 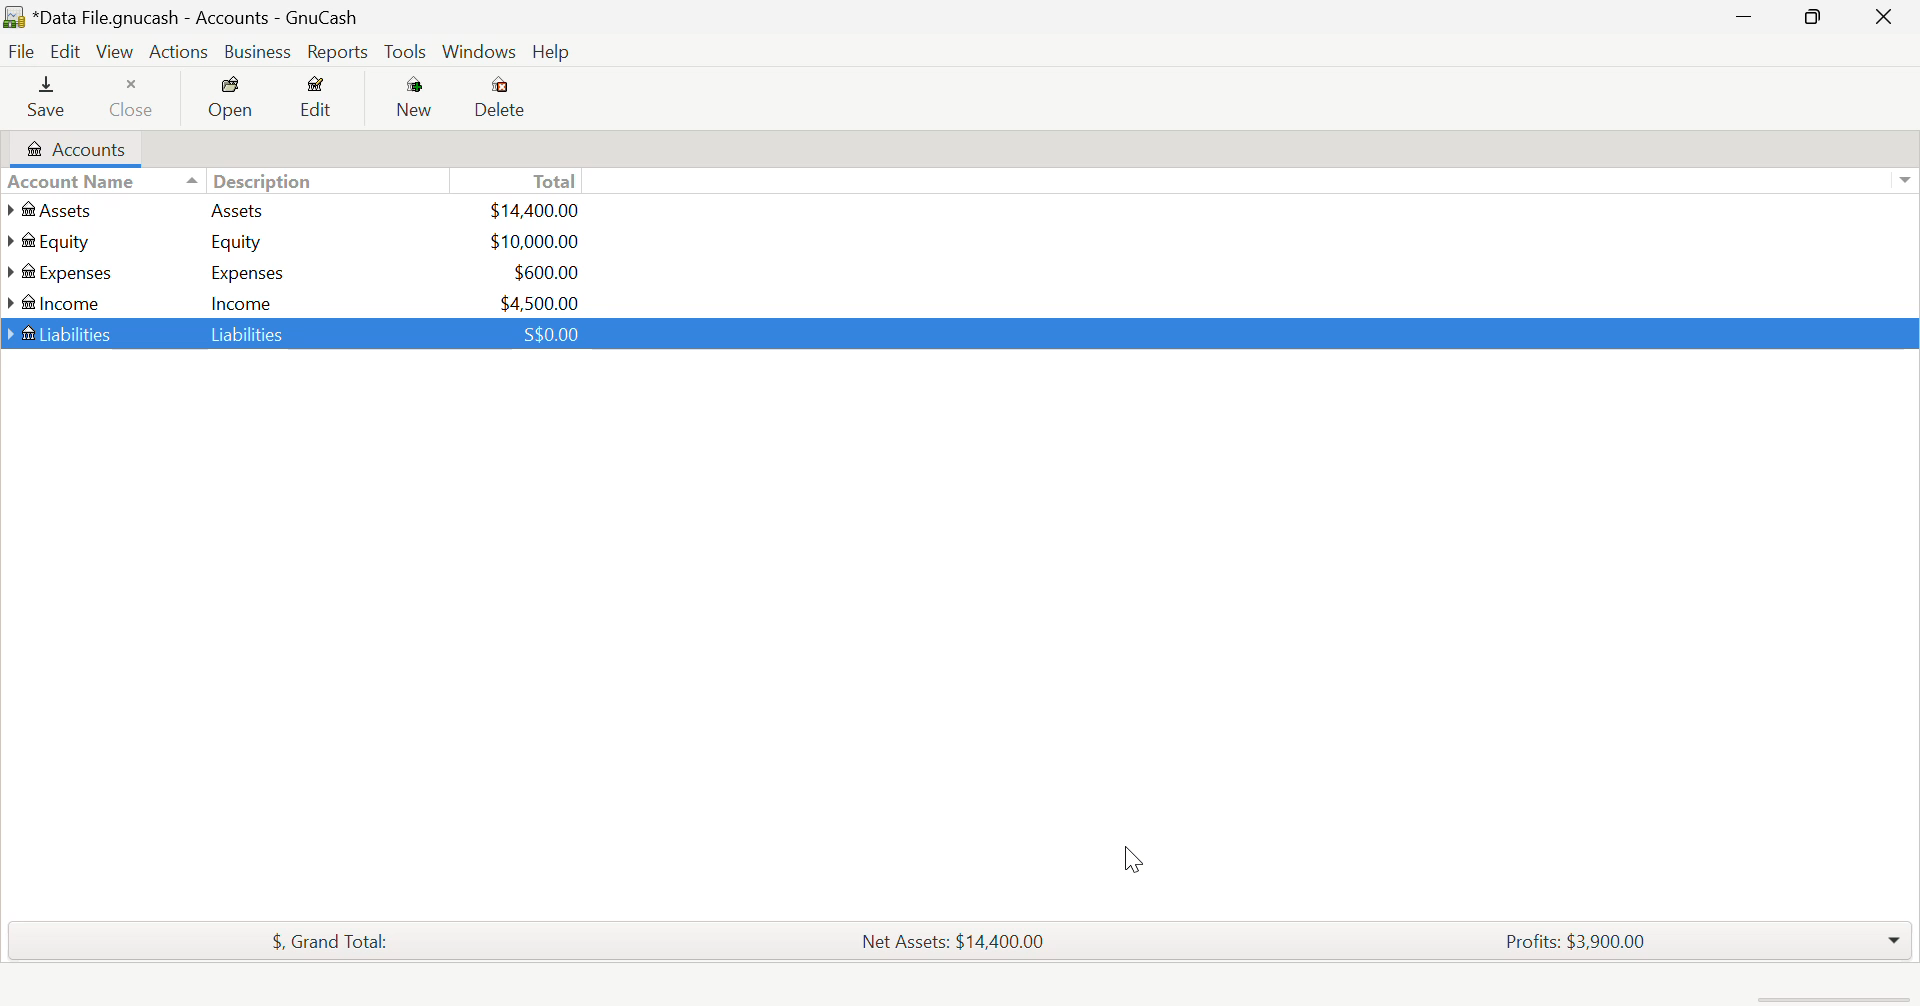 What do you see at coordinates (1135, 864) in the screenshot?
I see `Cursor Position AFTER_LAST_ACTION` at bounding box center [1135, 864].